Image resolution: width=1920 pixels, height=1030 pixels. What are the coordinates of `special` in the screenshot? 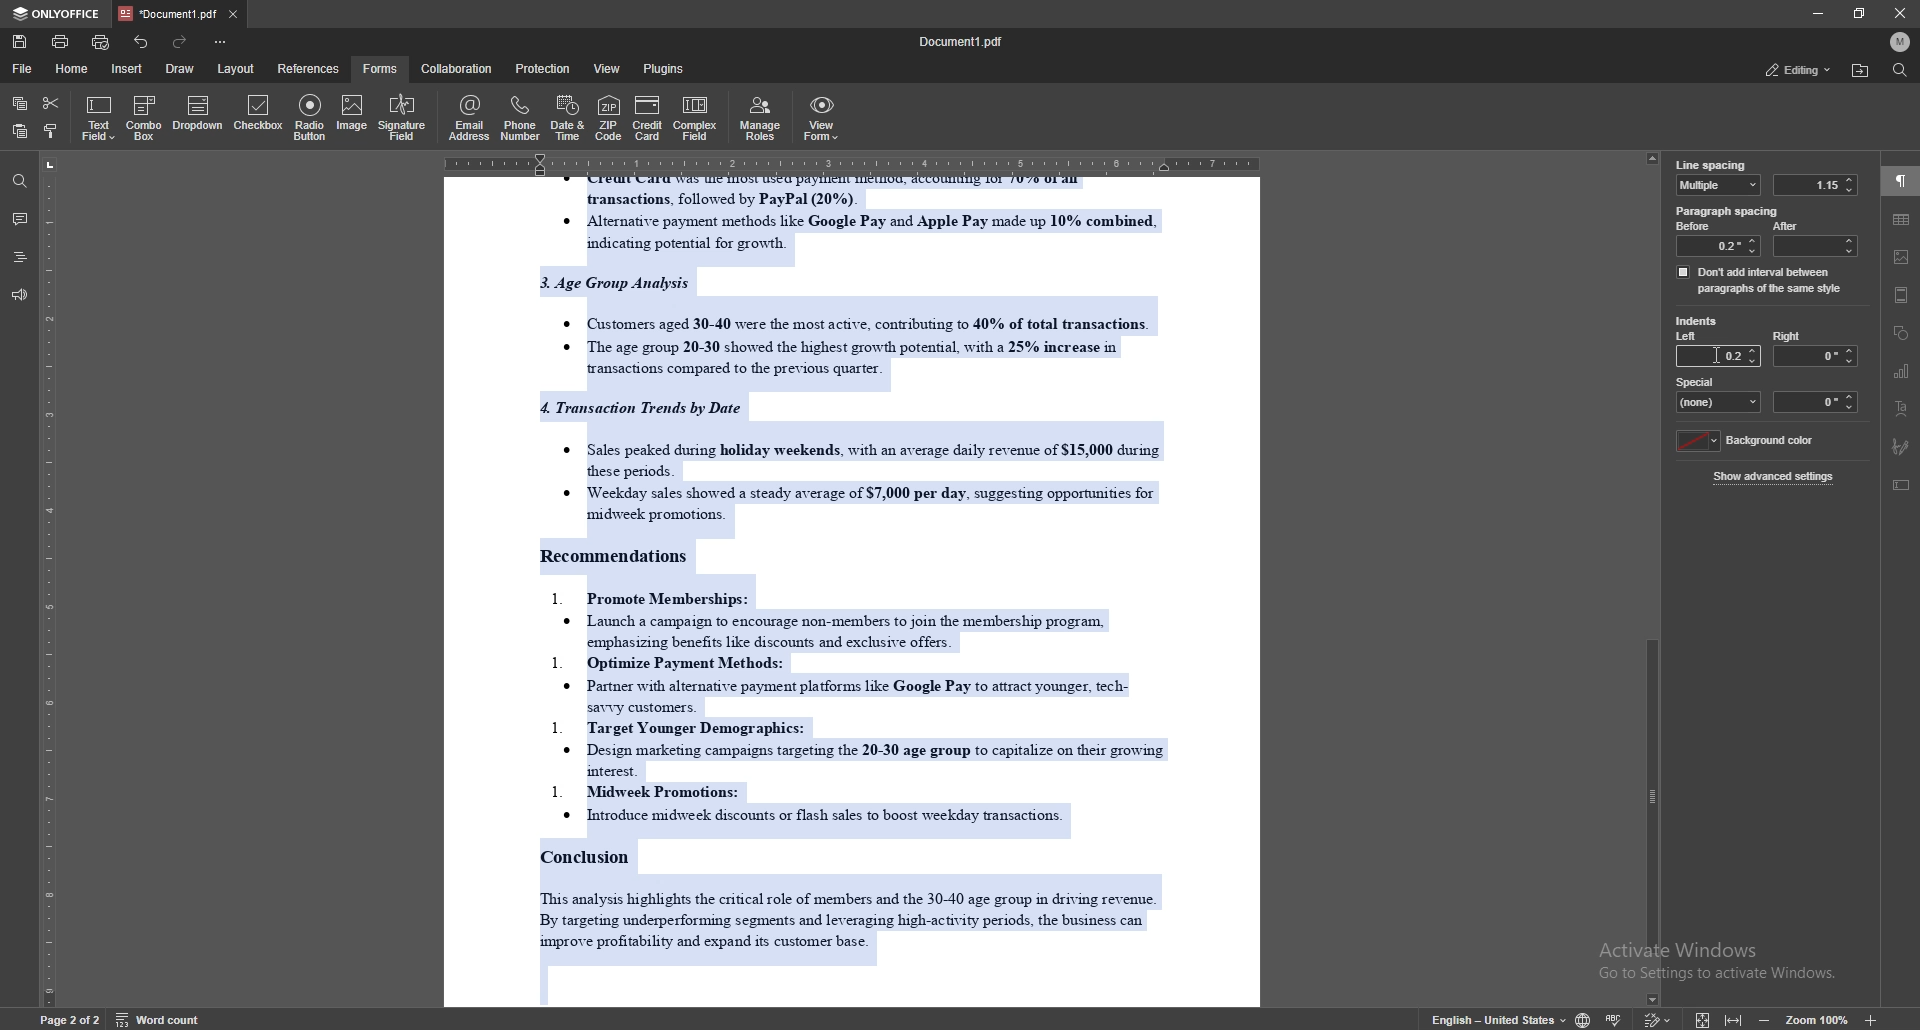 It's located at (1719, 393).